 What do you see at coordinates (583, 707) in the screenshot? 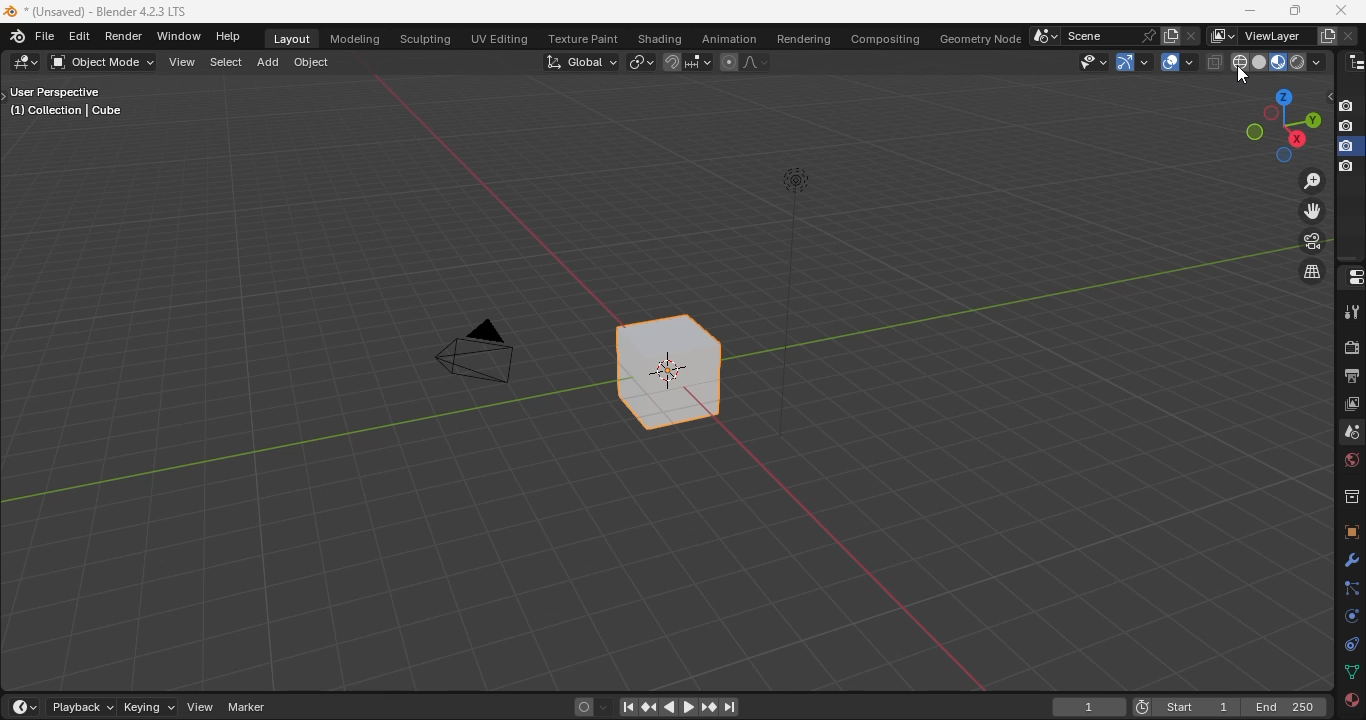
I see `auto keying` at bounding box center [583, 707].